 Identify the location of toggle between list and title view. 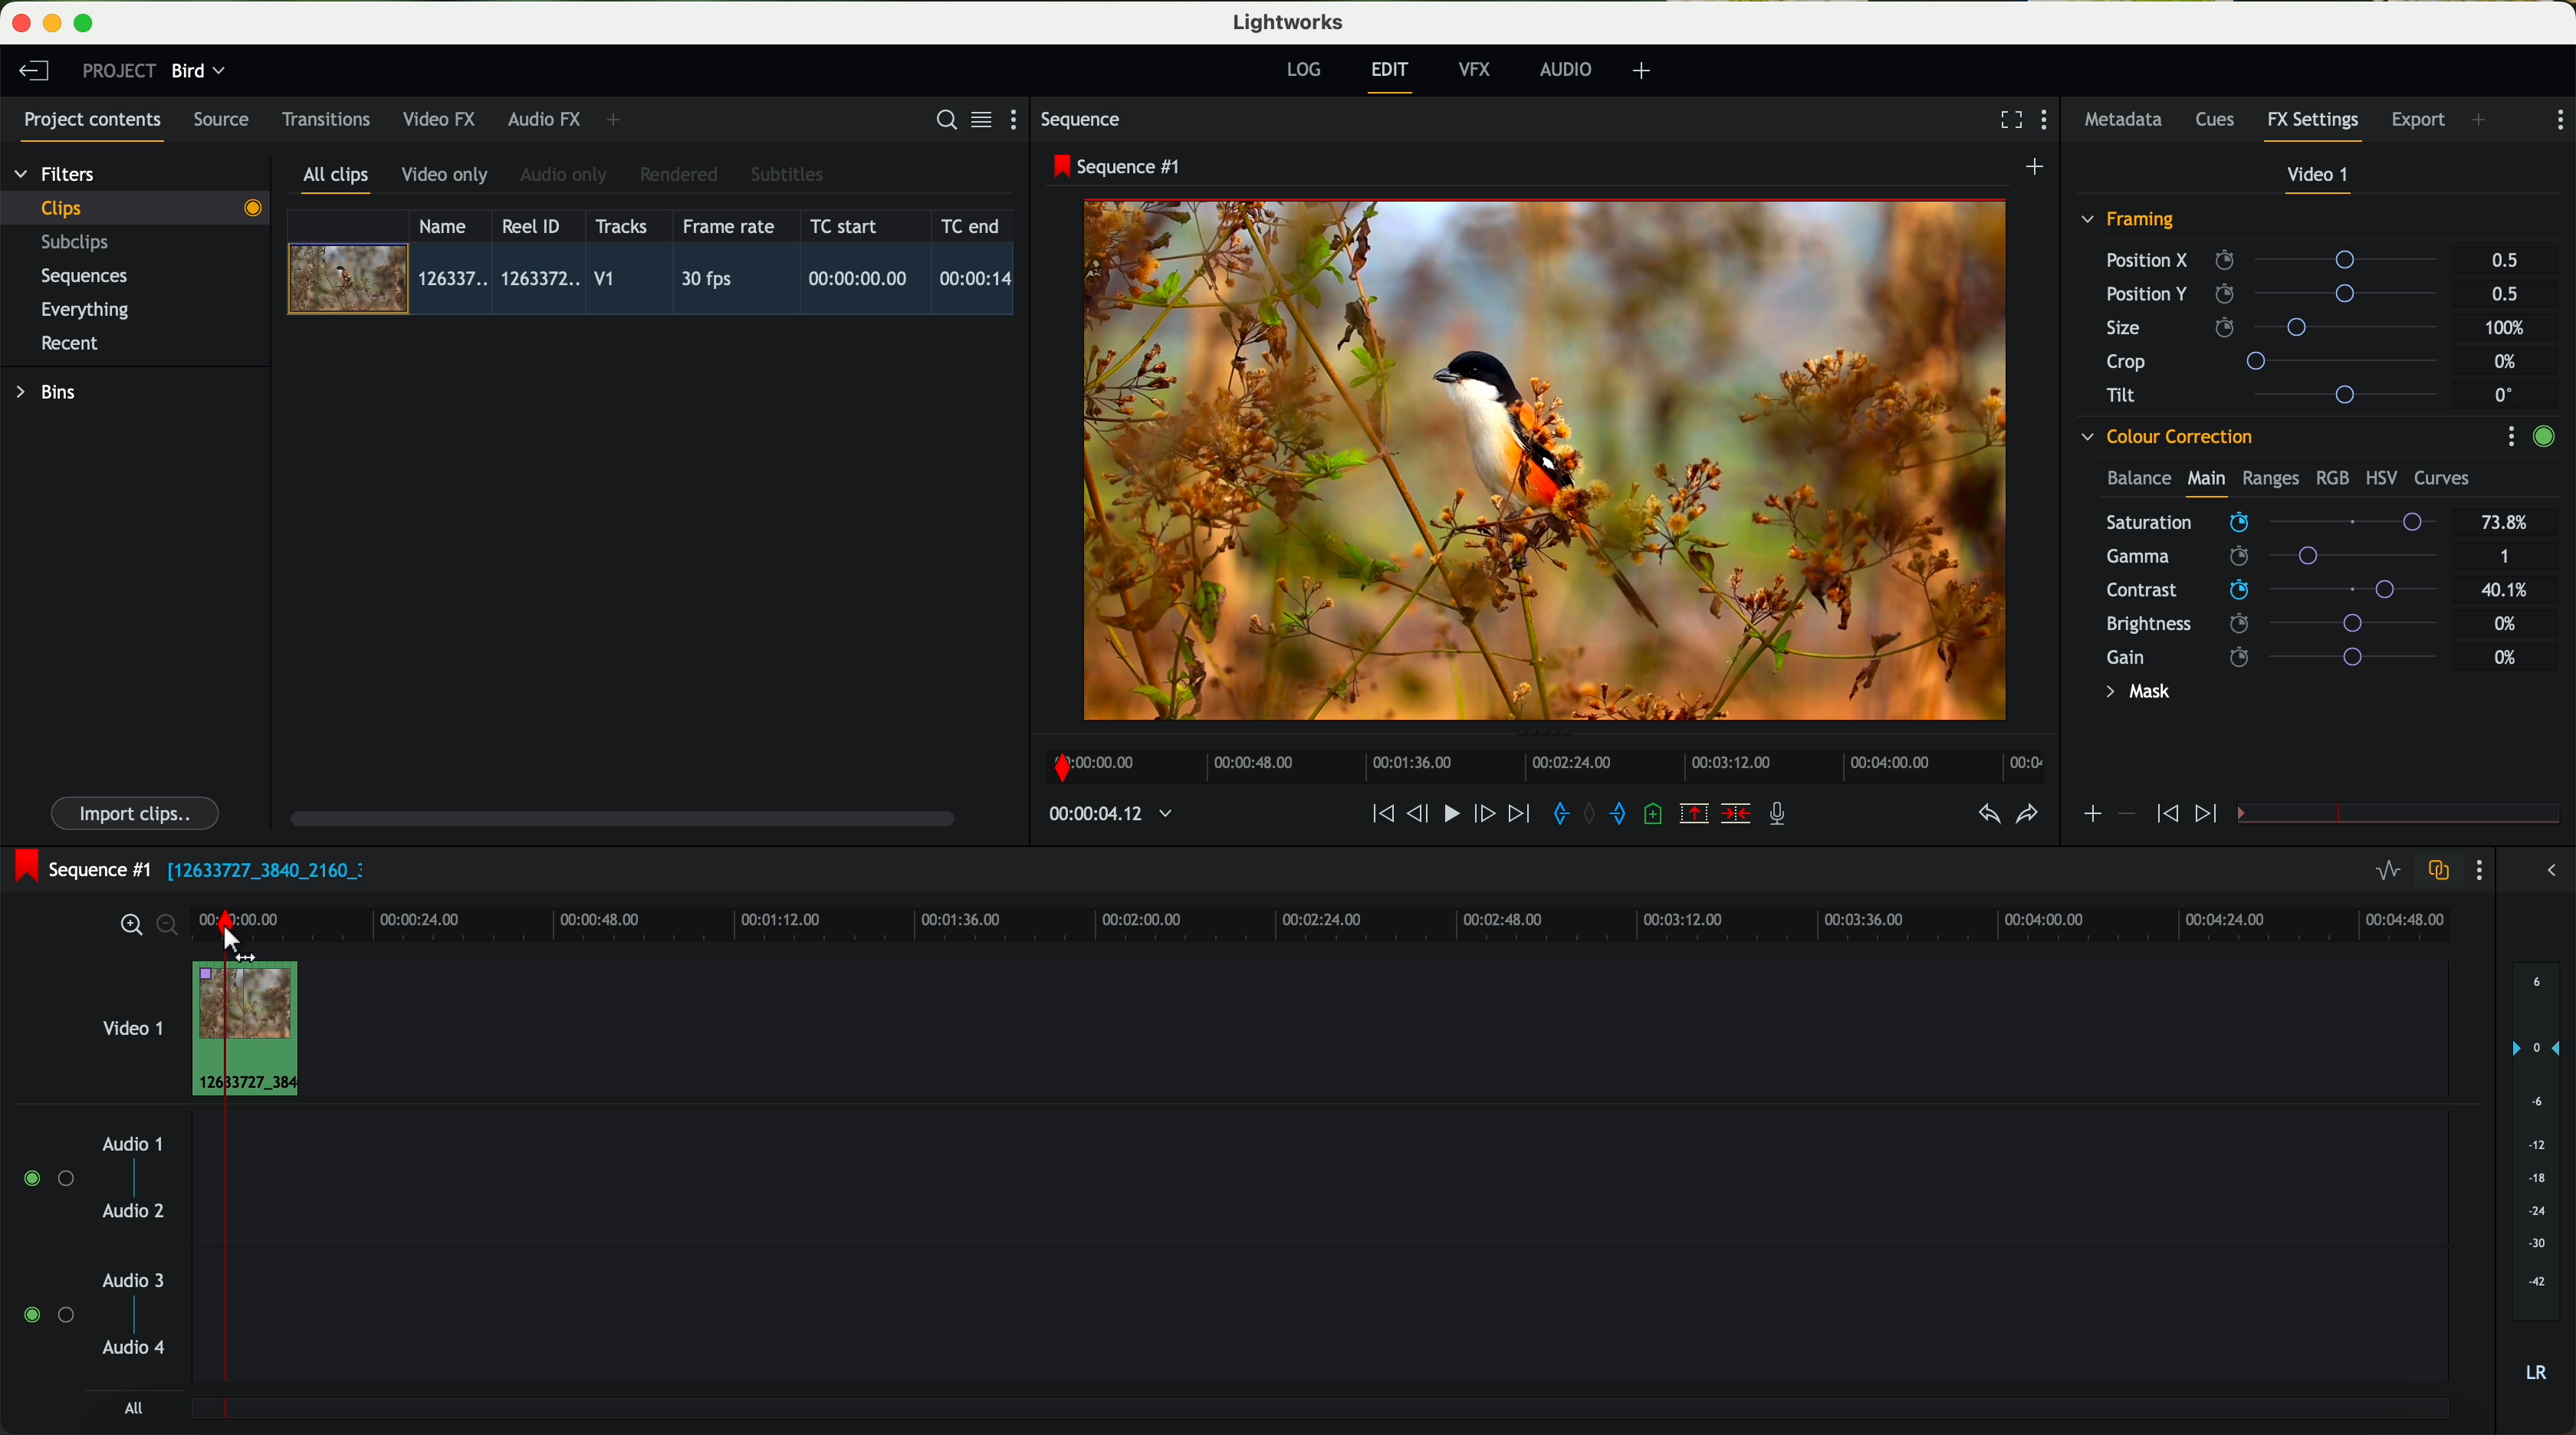
(979, 119).